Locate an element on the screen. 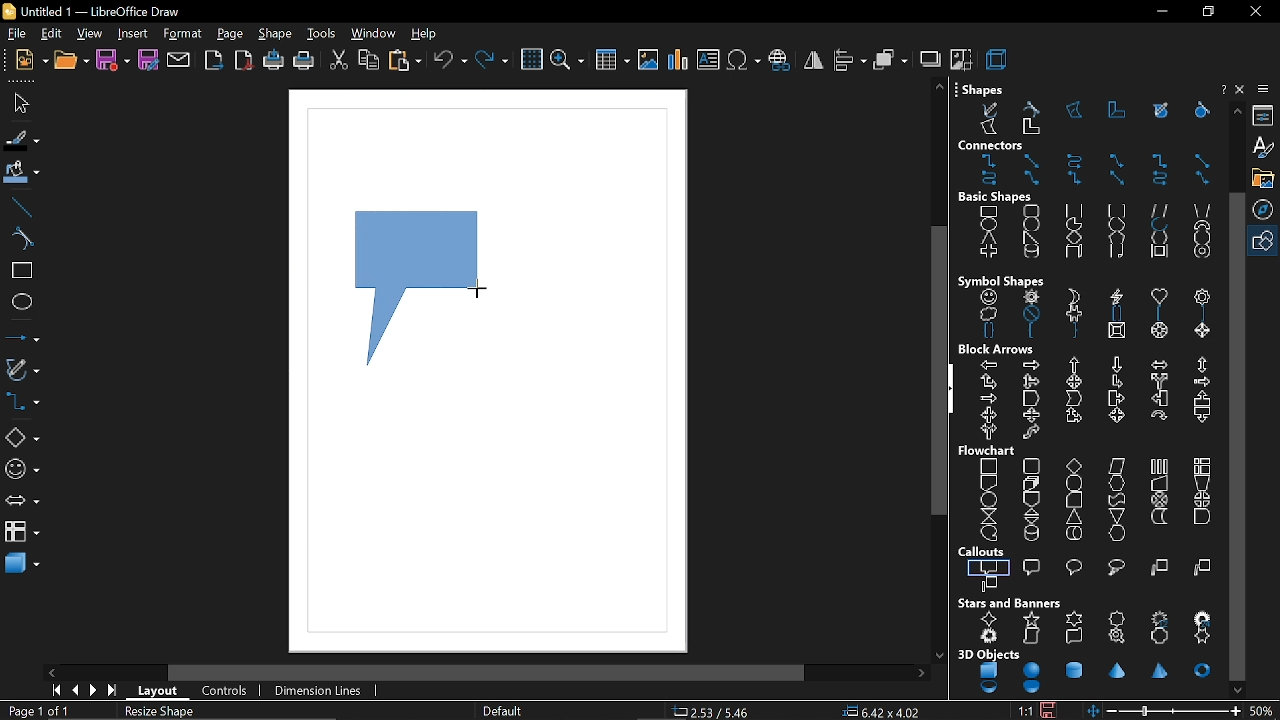  page style is located at coordinates (504, 712).